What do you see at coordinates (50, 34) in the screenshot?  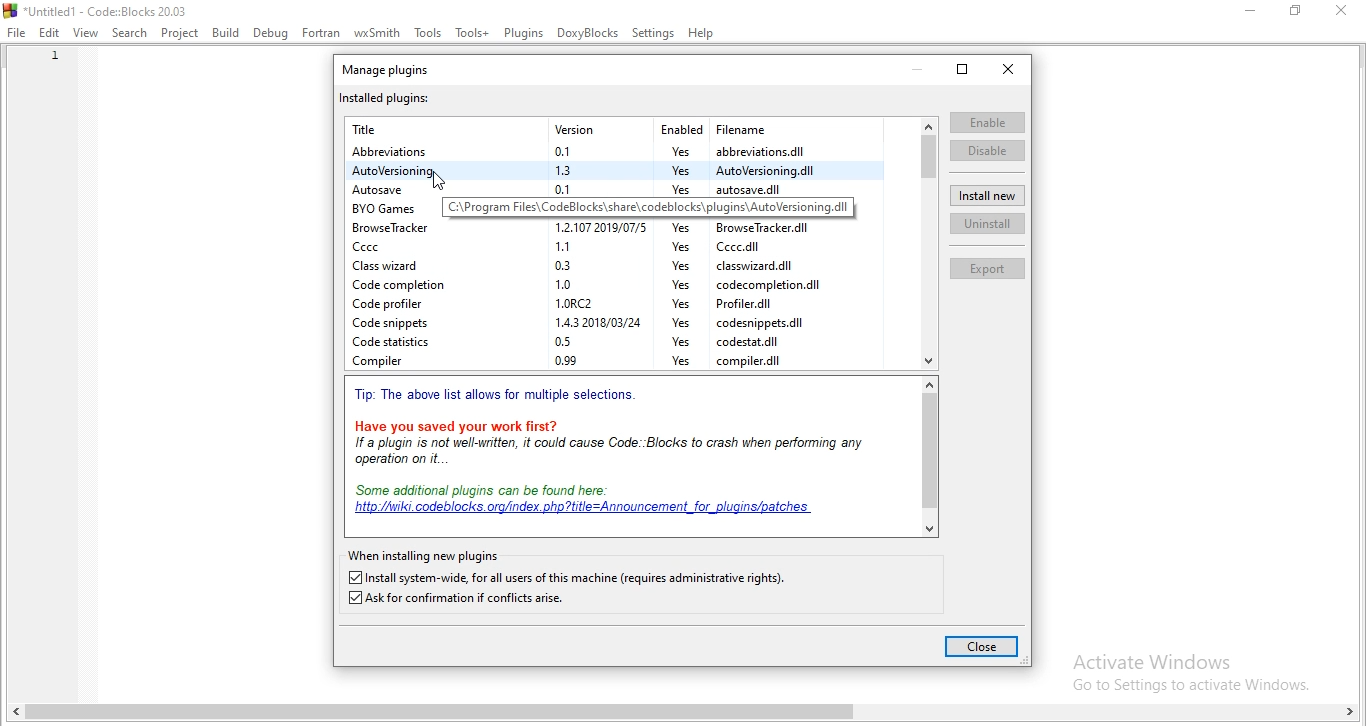 I see `edit` at bounding box center [50, 34].